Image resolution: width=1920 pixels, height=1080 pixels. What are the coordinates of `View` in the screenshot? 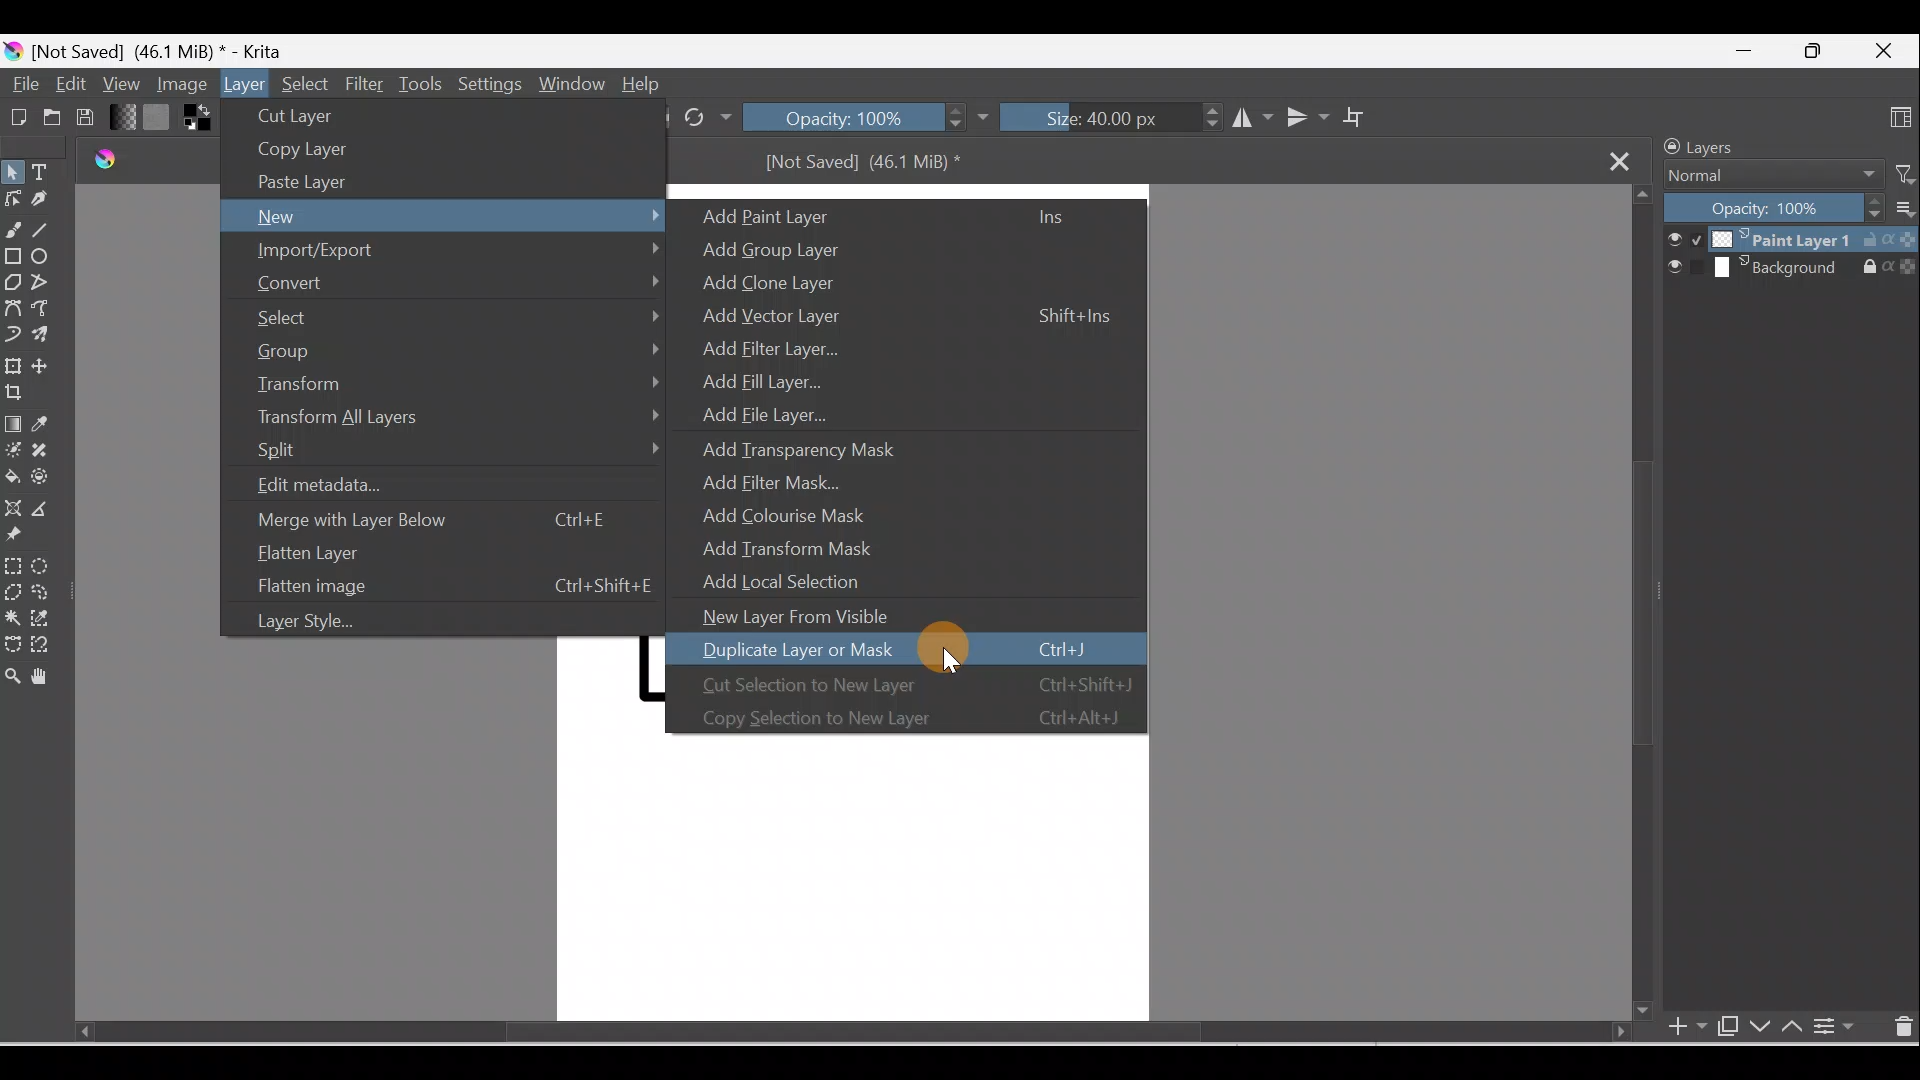 It's located at (120, 82).